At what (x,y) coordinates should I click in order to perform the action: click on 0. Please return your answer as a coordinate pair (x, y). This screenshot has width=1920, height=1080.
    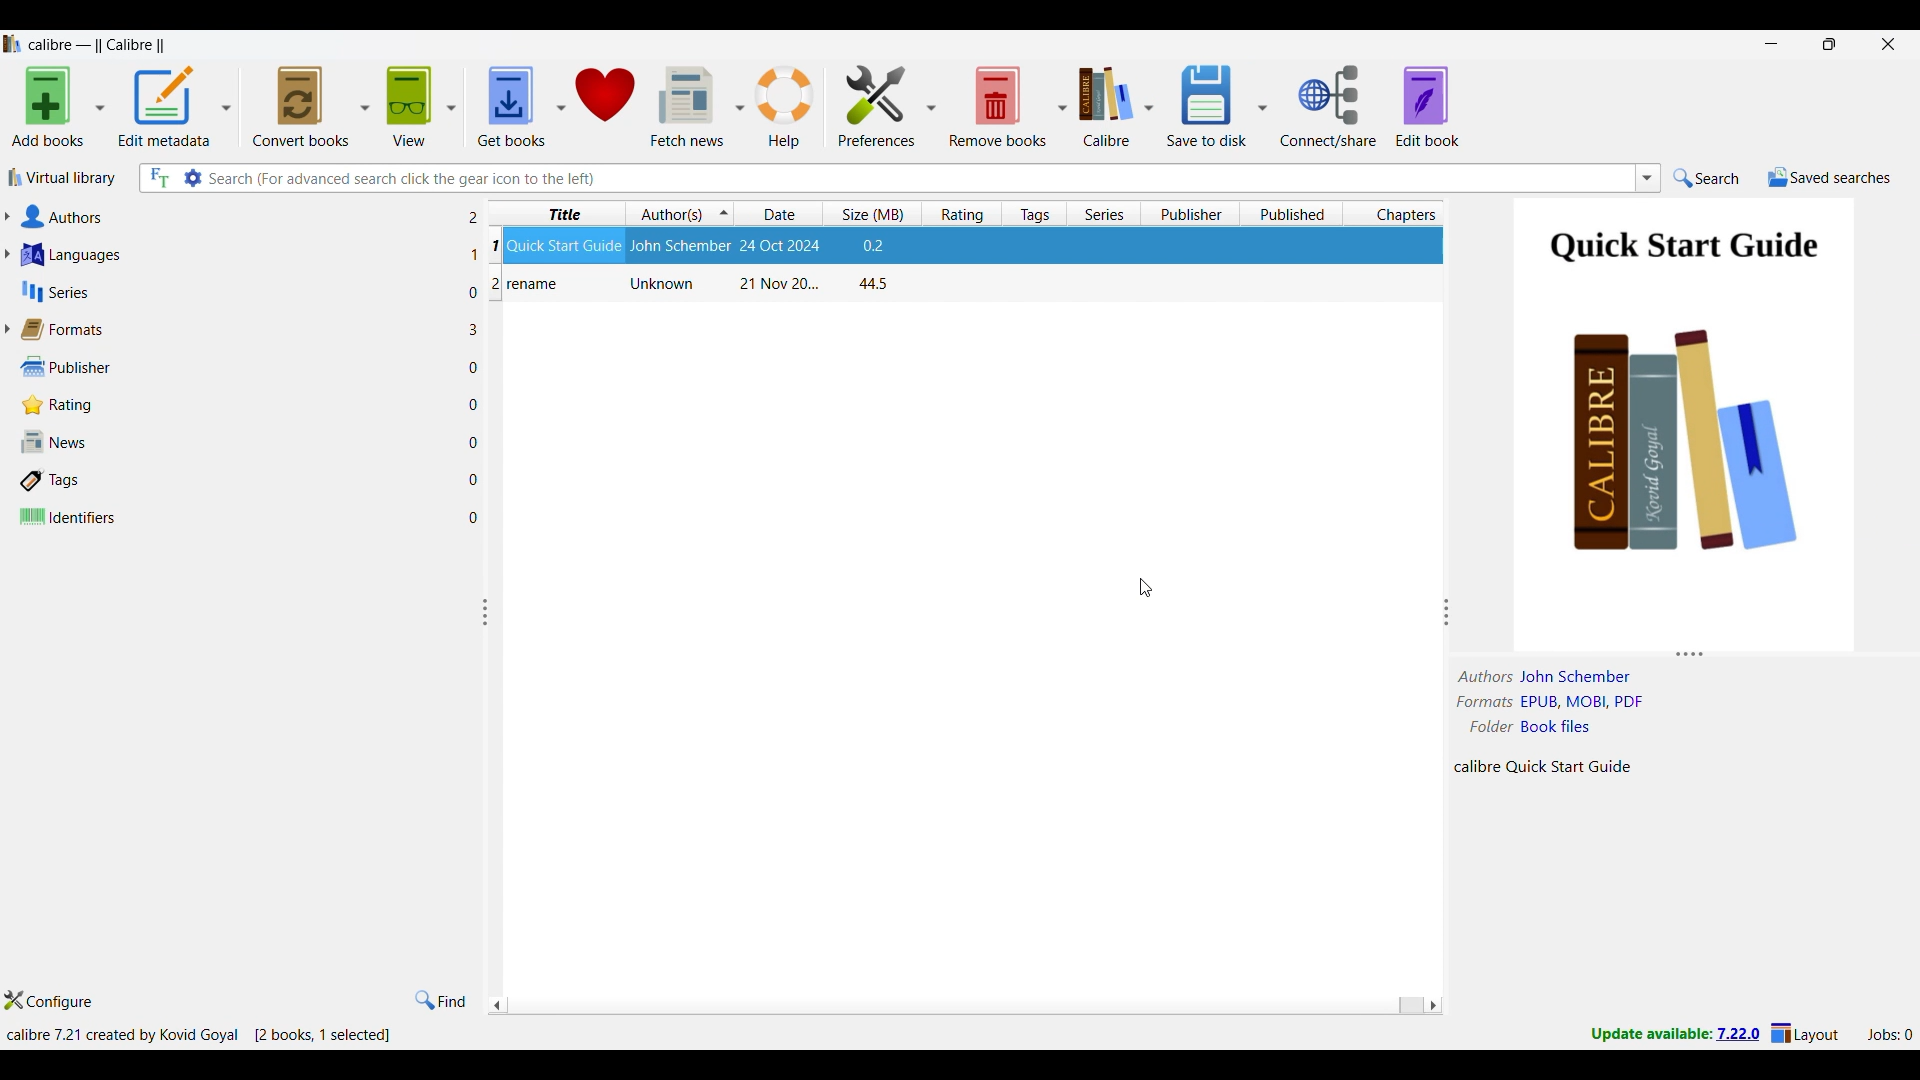
    Looking at the image, I should click on (479, 515).